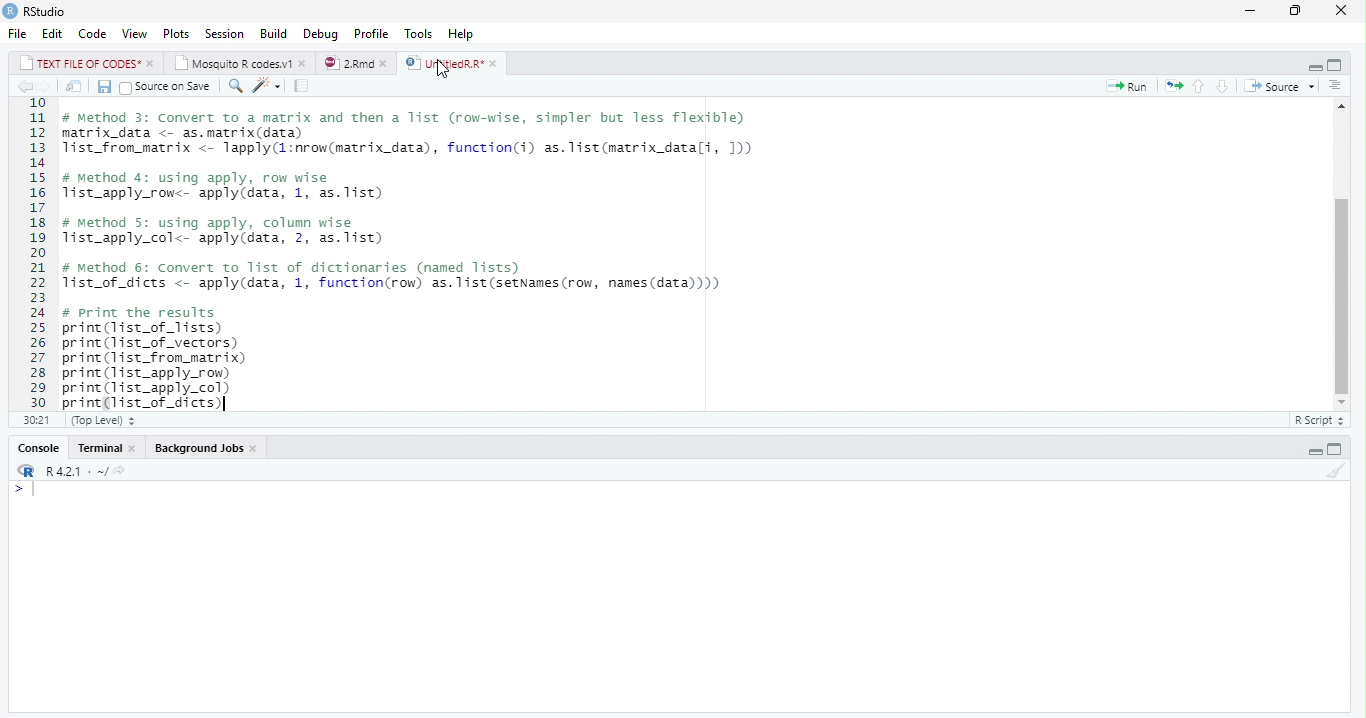  Describe the element at coordinates (78, 470) in the screenshot. I see `R 4.2.1 - ~/` at that location.